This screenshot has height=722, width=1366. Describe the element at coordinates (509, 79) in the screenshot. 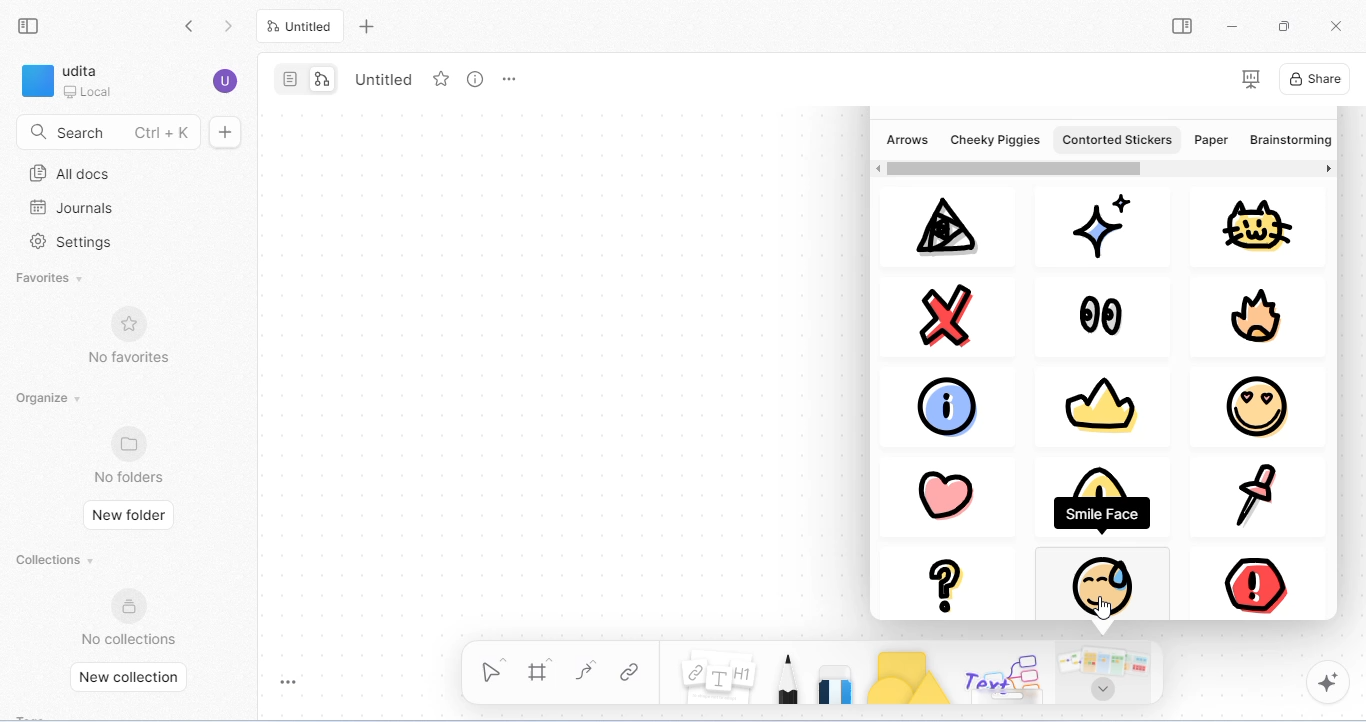

I see `rename and more` at that location.